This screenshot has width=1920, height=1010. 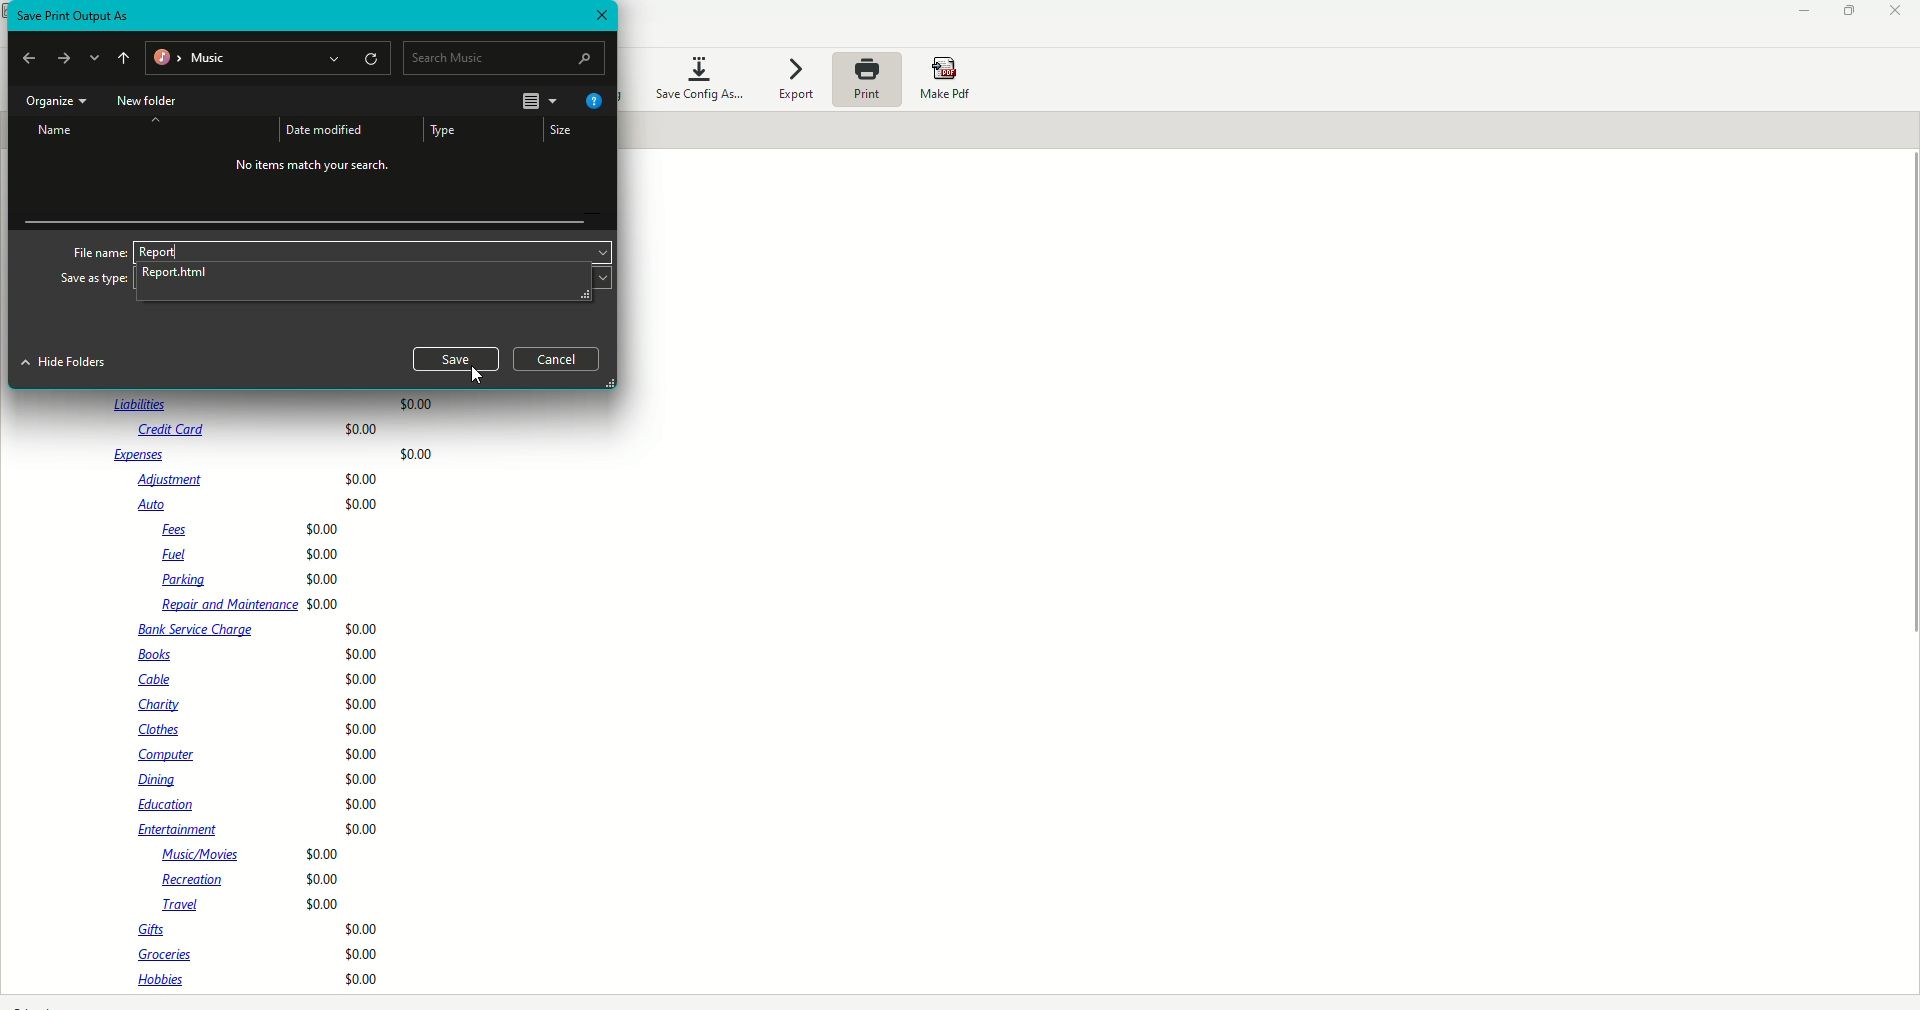 I want to click on Minimize, so click(x=1800, y=13).